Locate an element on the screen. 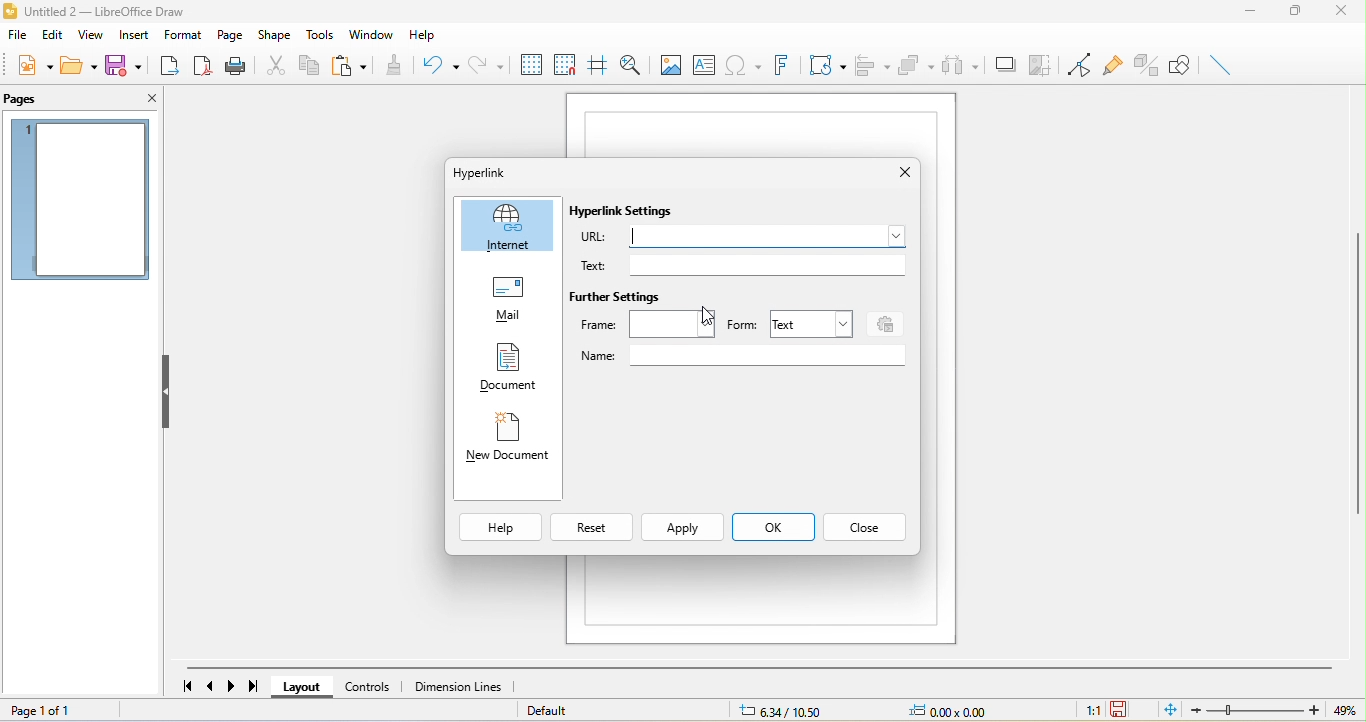 The width and height of the screenshot is (1366, 722). align object is located at coordinates (873, 64).